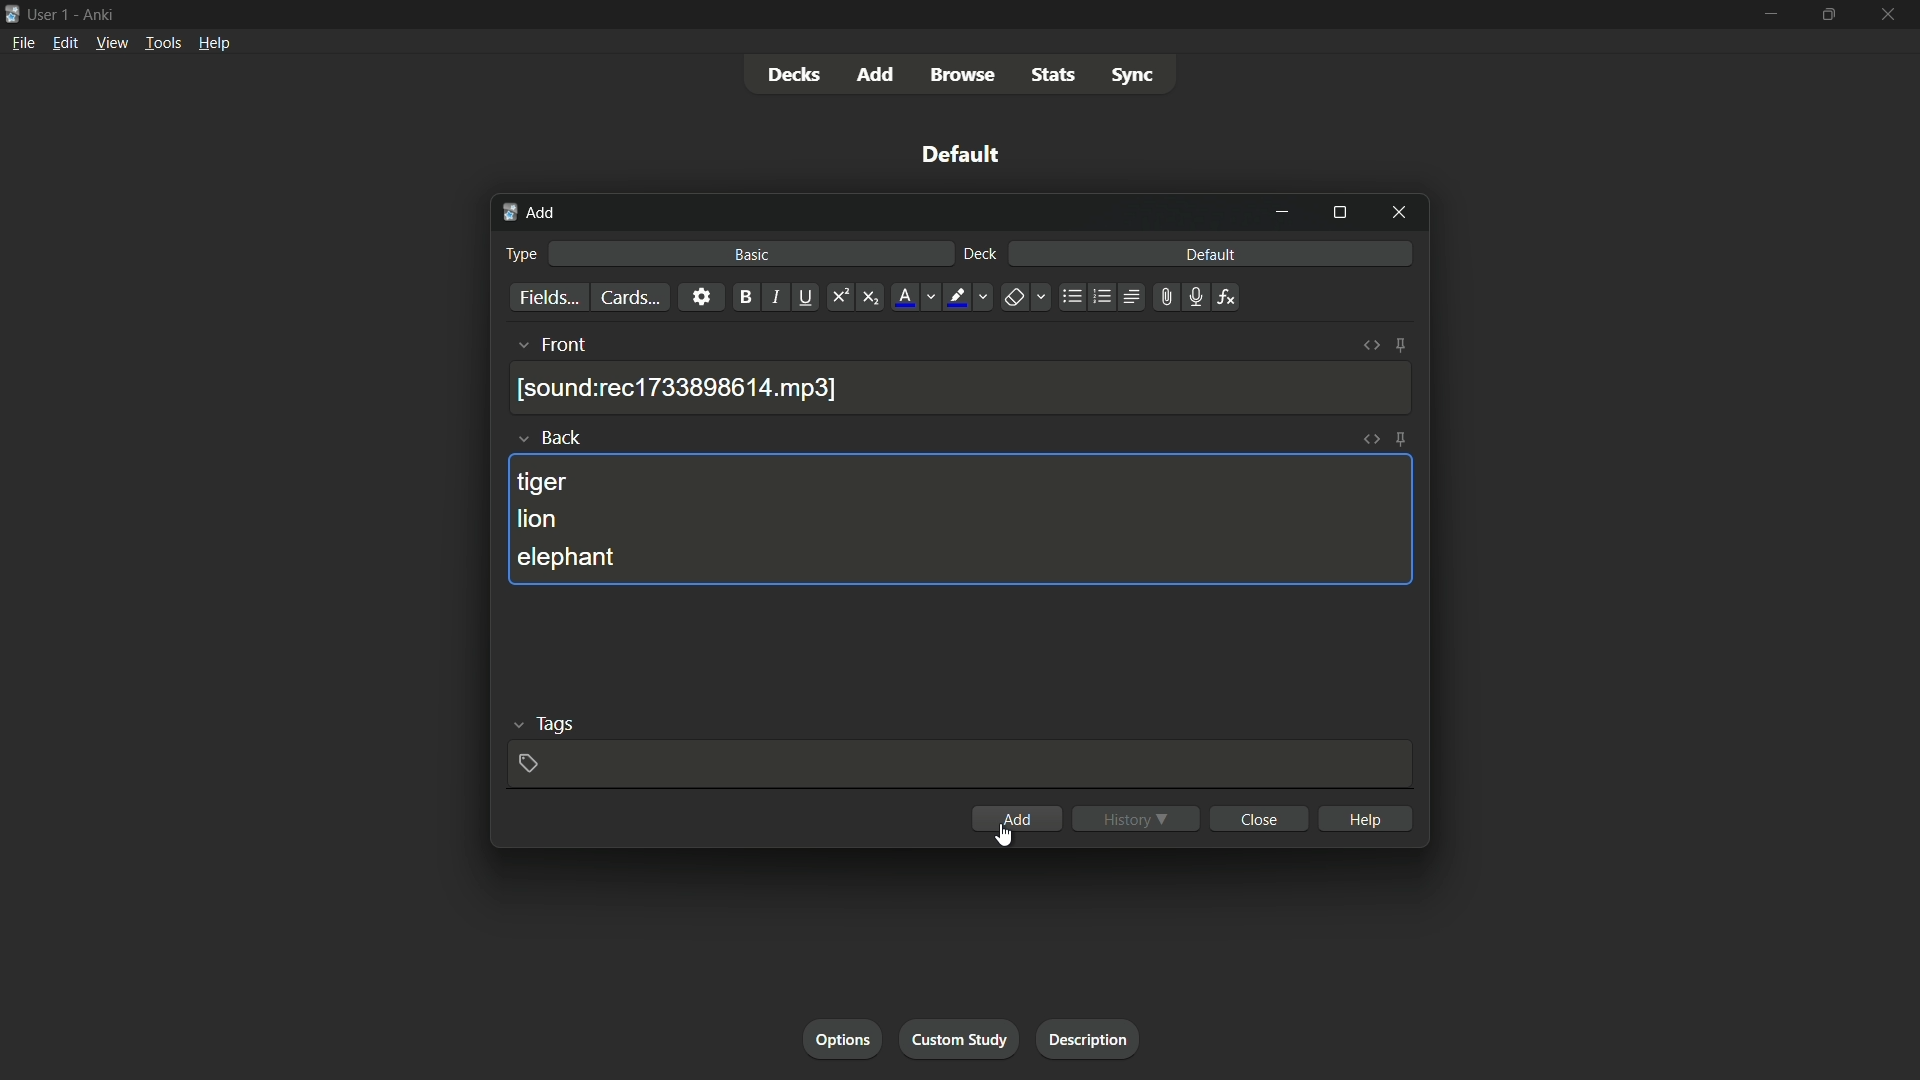 Image resolution: width=1920 pixels, height=1080 pixels. What do you see at coordinates (544, 482) in the screenshot?
I see `tiger` at bounding box center [544, 482].